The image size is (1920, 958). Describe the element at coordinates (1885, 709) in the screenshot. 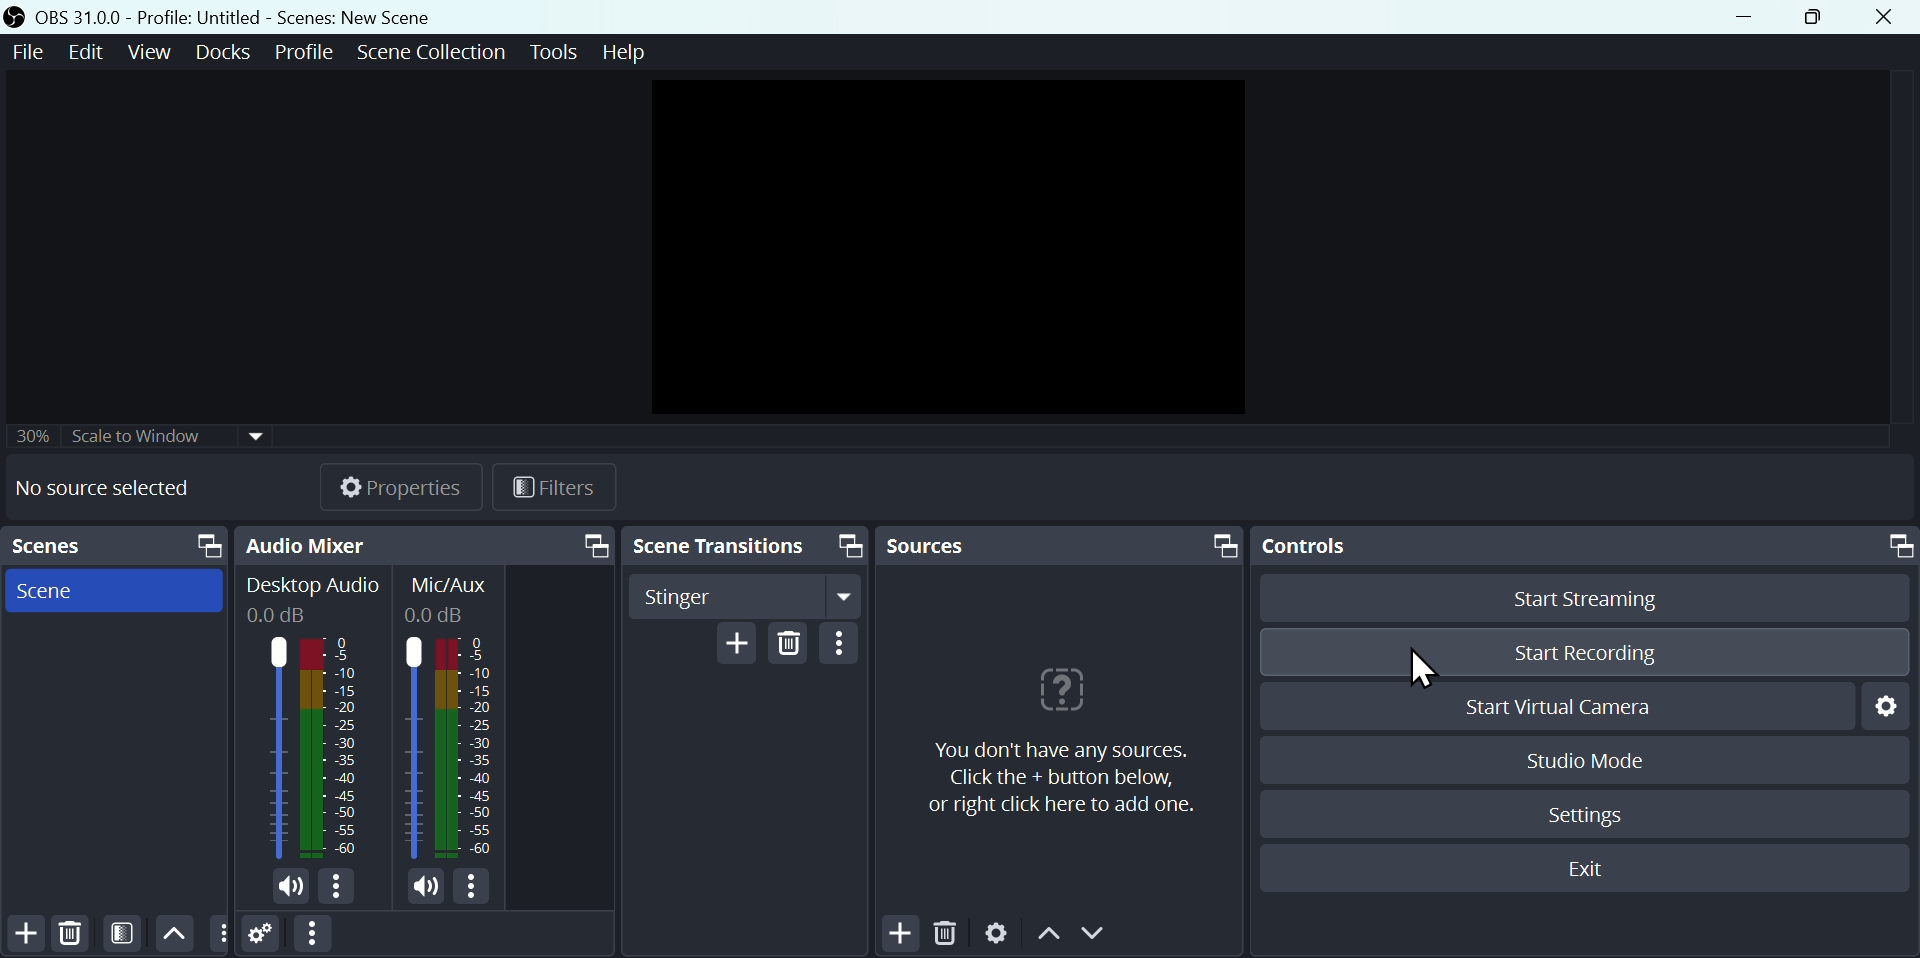

I see `Settings` at that location.